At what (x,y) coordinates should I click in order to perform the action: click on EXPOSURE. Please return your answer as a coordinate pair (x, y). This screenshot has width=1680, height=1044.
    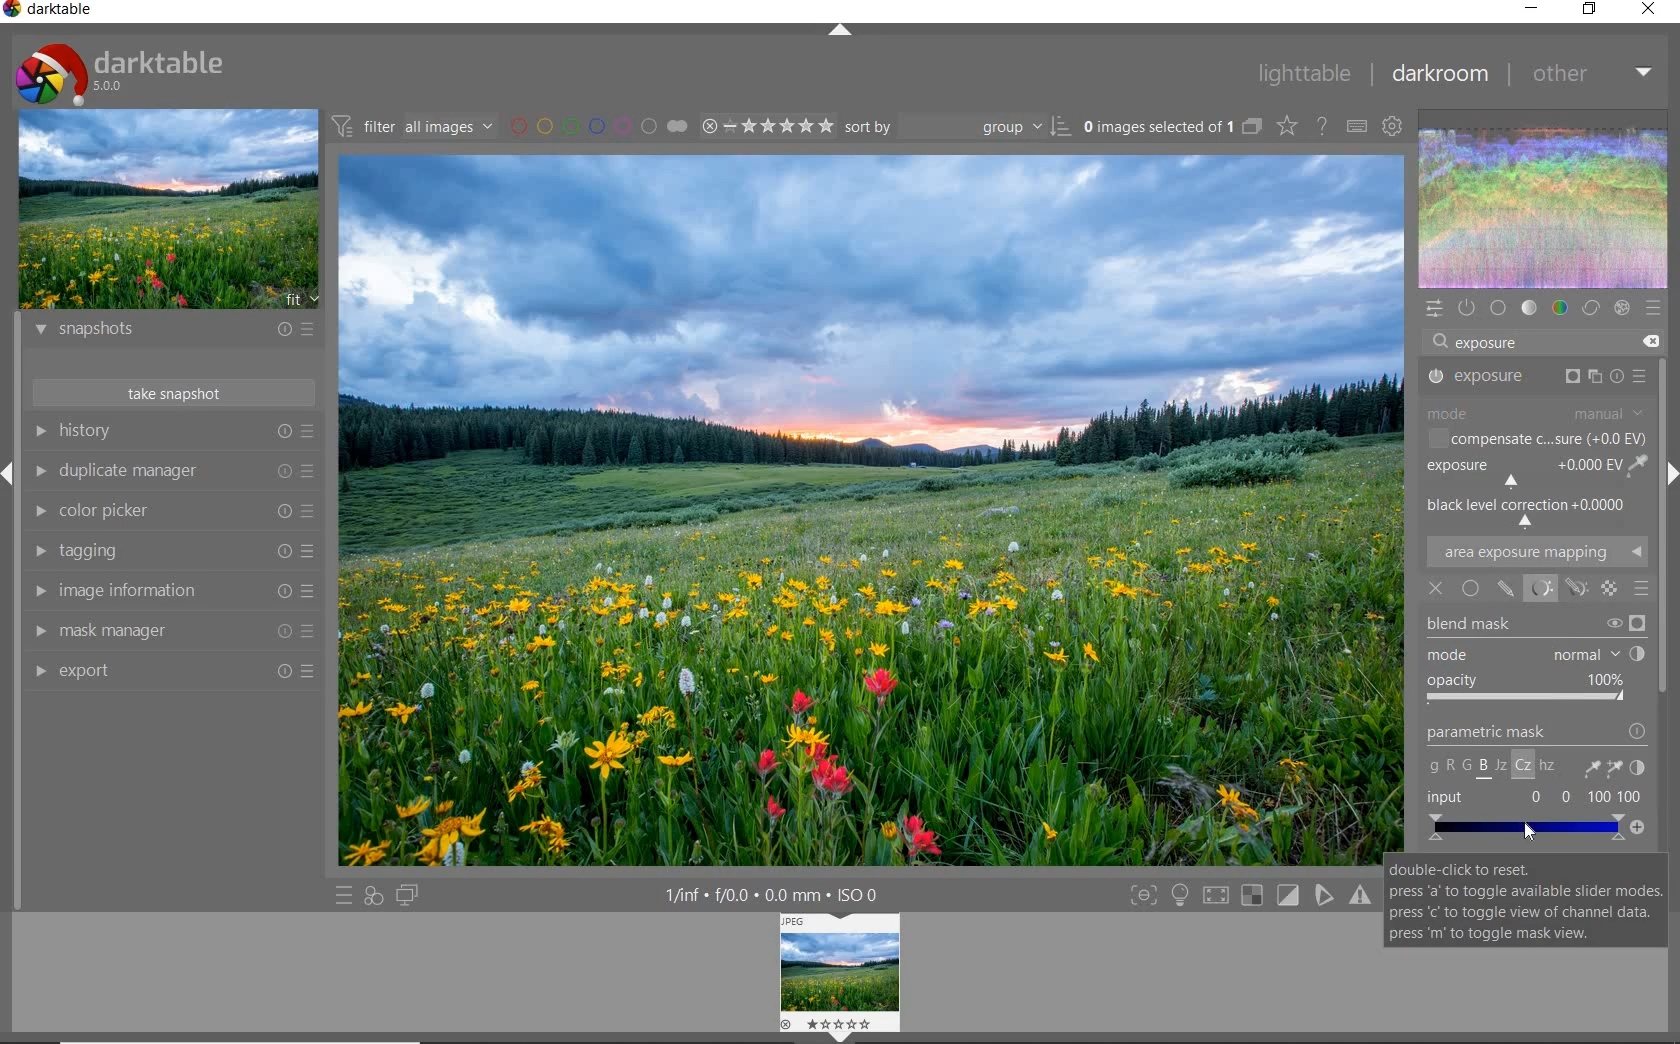
    Looking at the image, I should click on (1540, 377).